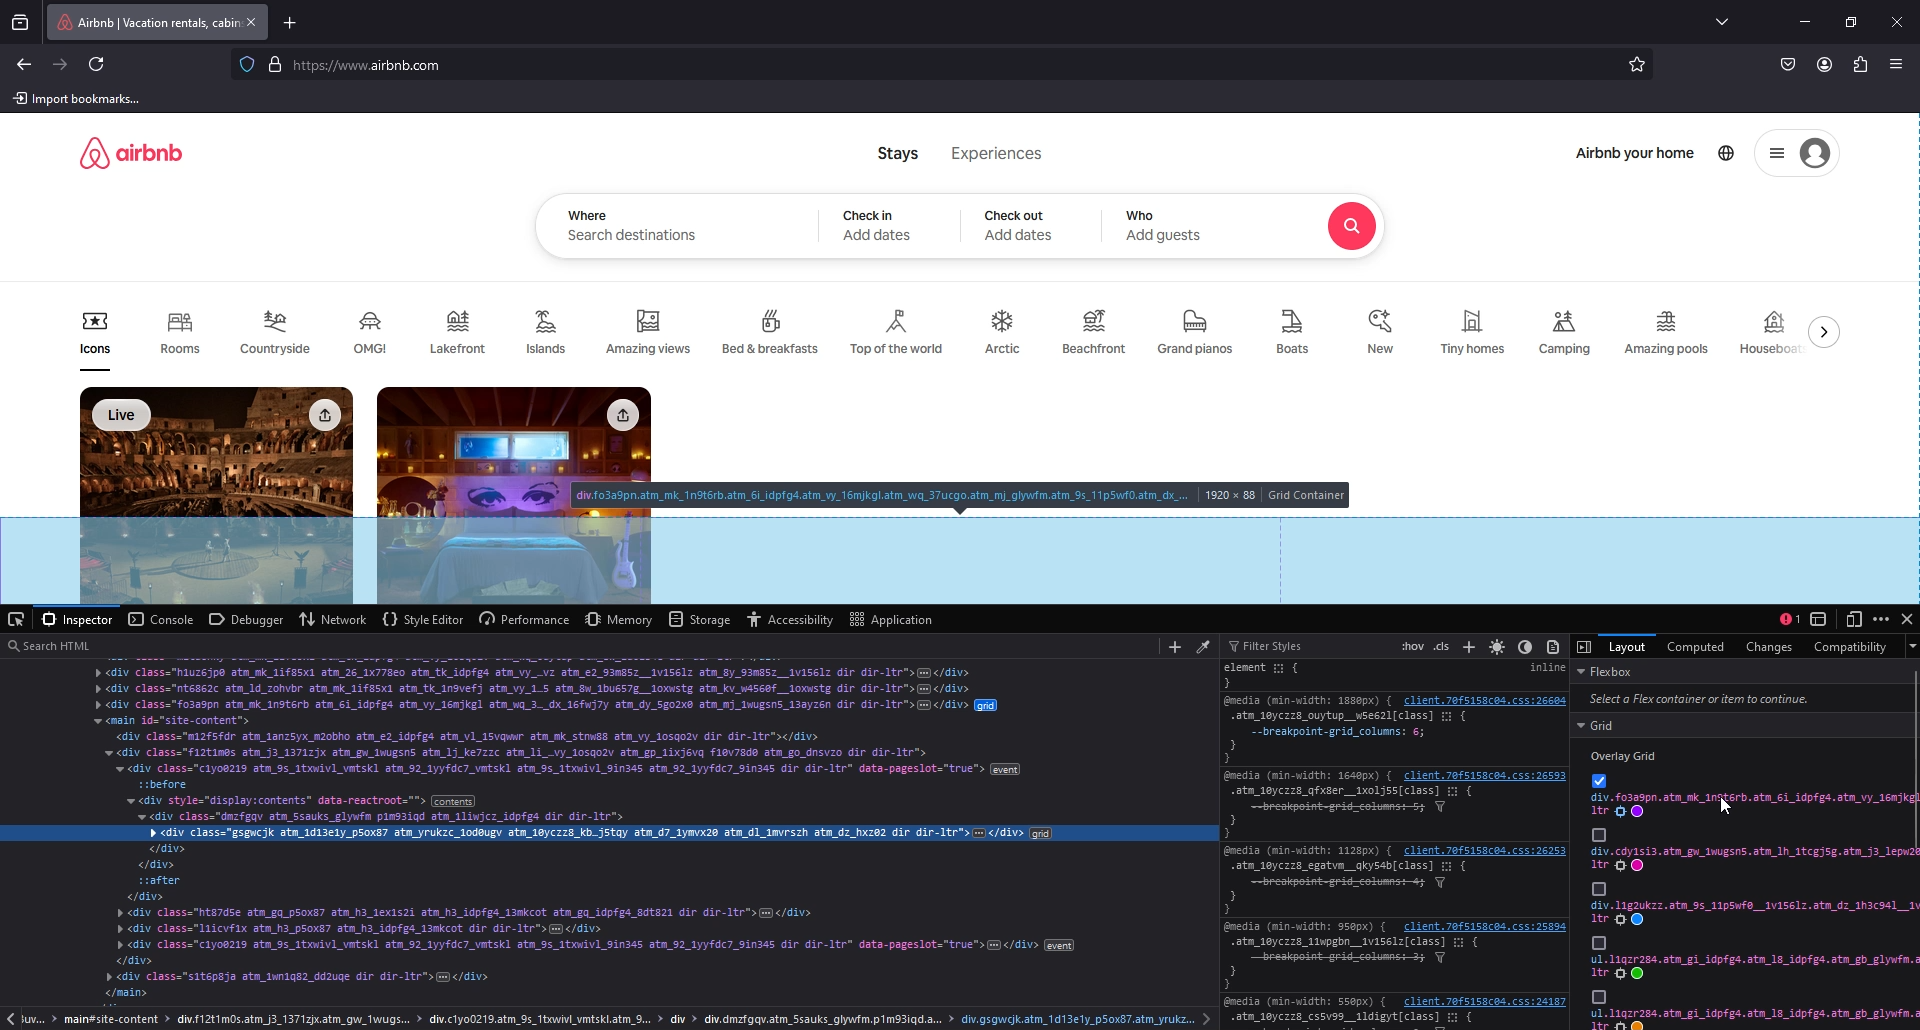  Describe the element at coordinates (1754, 859) in the screenshot. I see `grid css` at that location.